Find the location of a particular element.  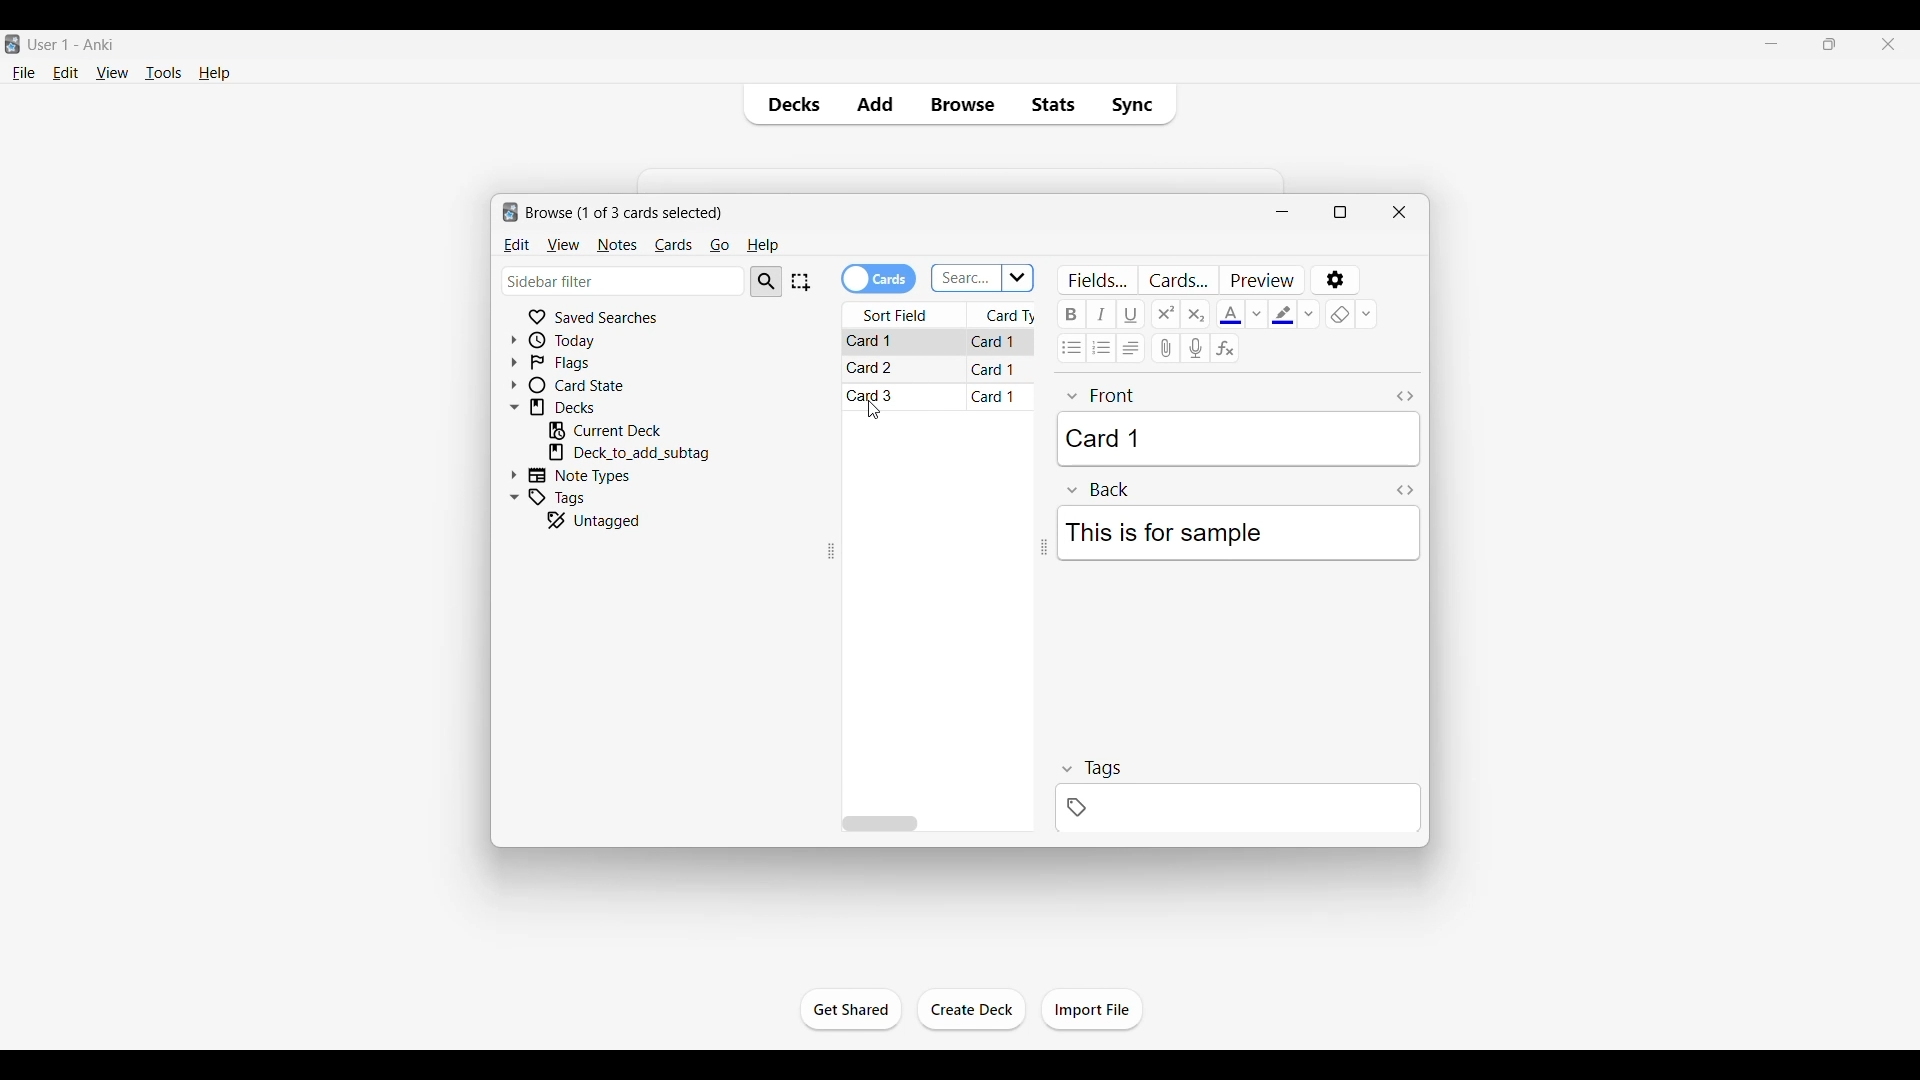

Card 1 is located at coordinates (878, 343).